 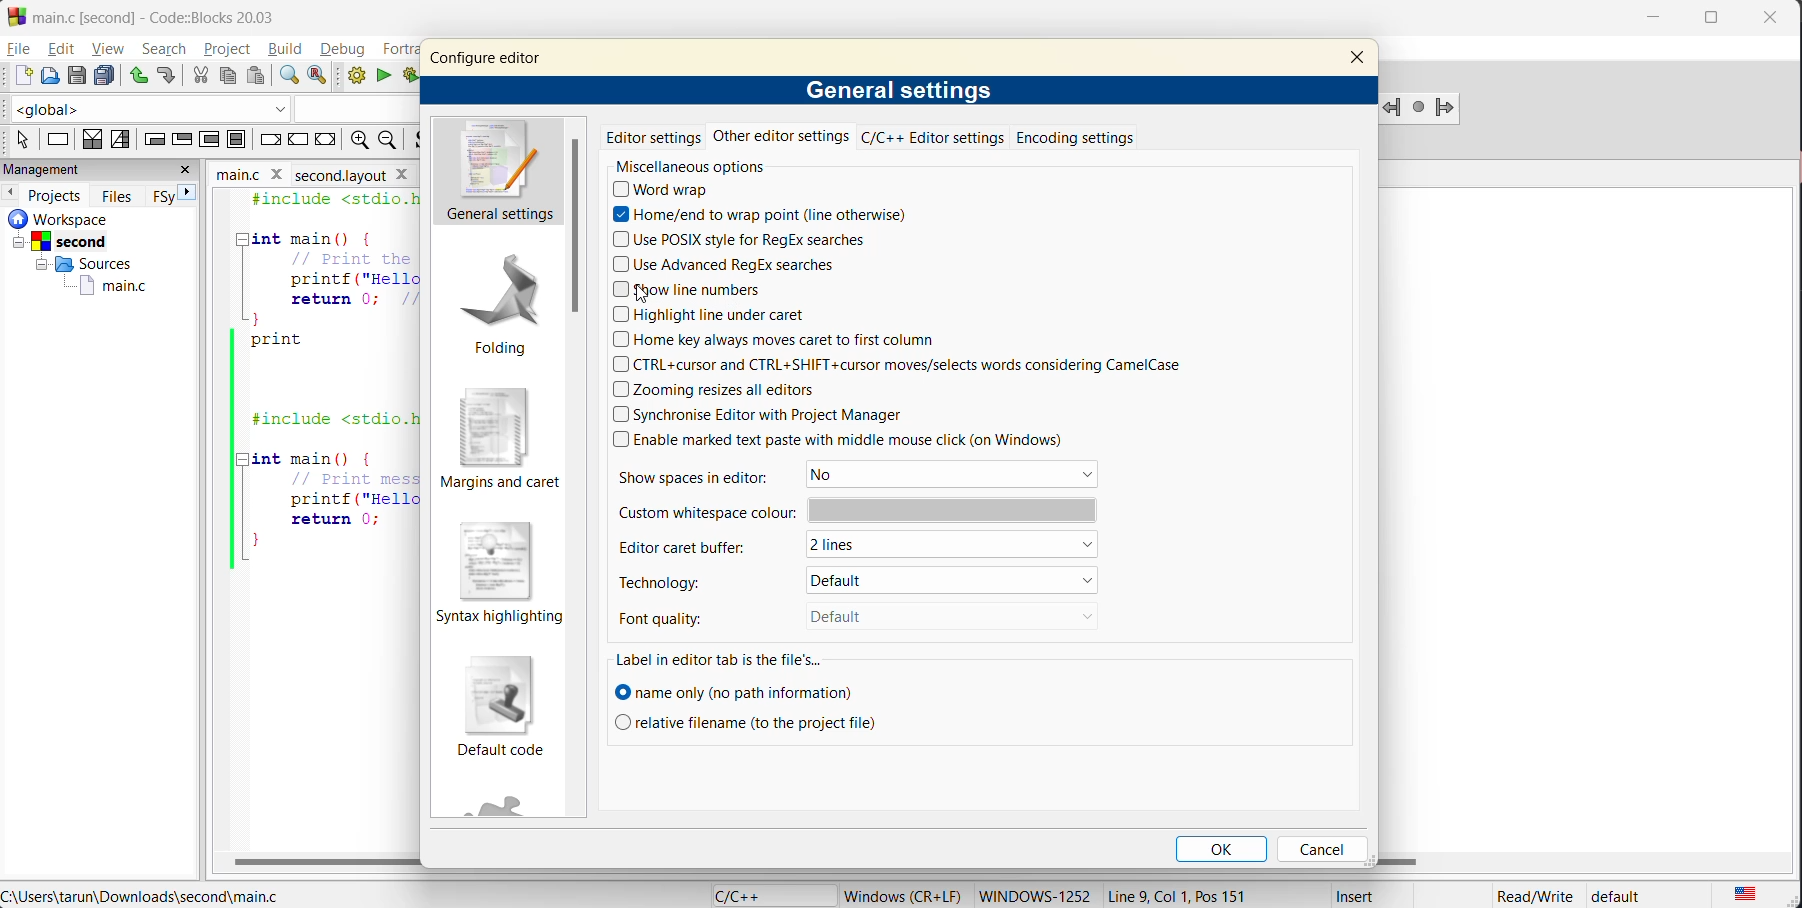 What do you see at coordinates (1776, 17) in the screenshot?
I see `close` at bounding box center [1776, 17].